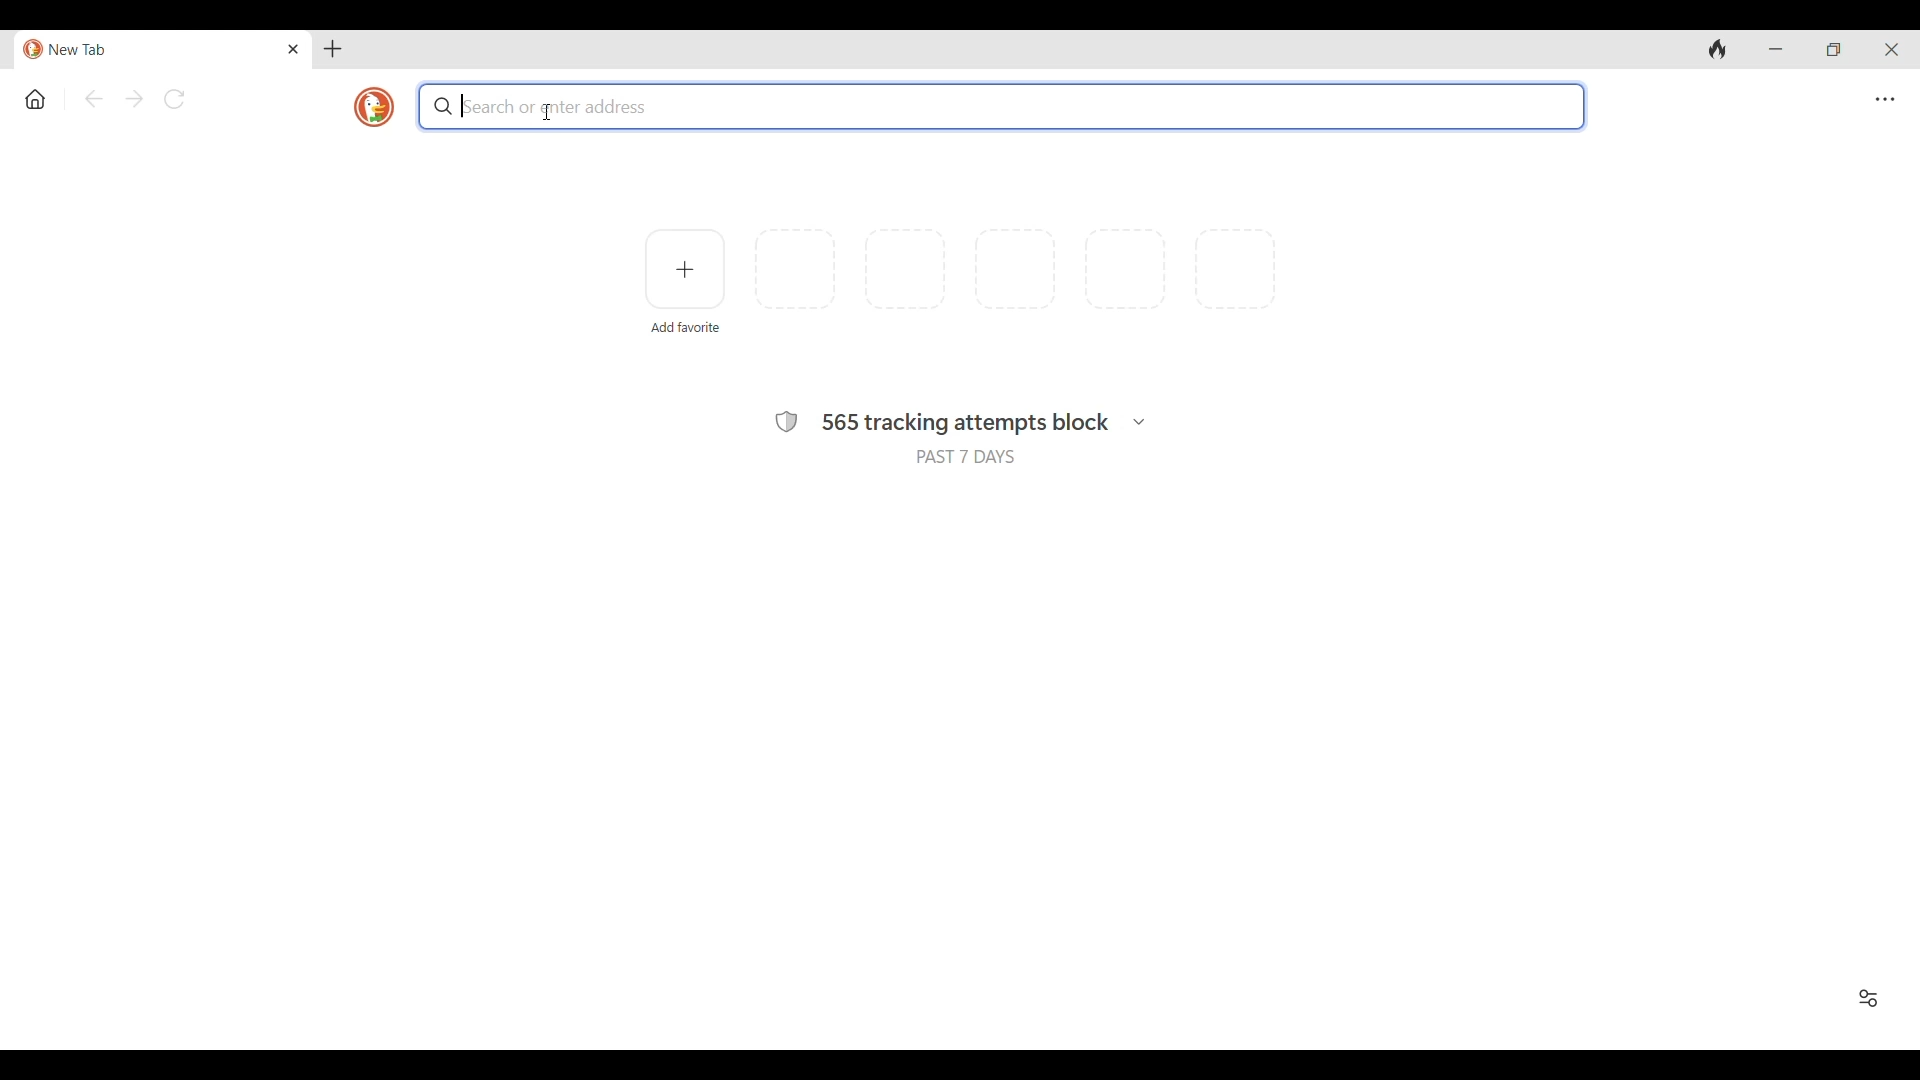  What do you see at coordinates (174, 99) in the screenshot?
I see `Reload page` at bounding box center [174, 99].